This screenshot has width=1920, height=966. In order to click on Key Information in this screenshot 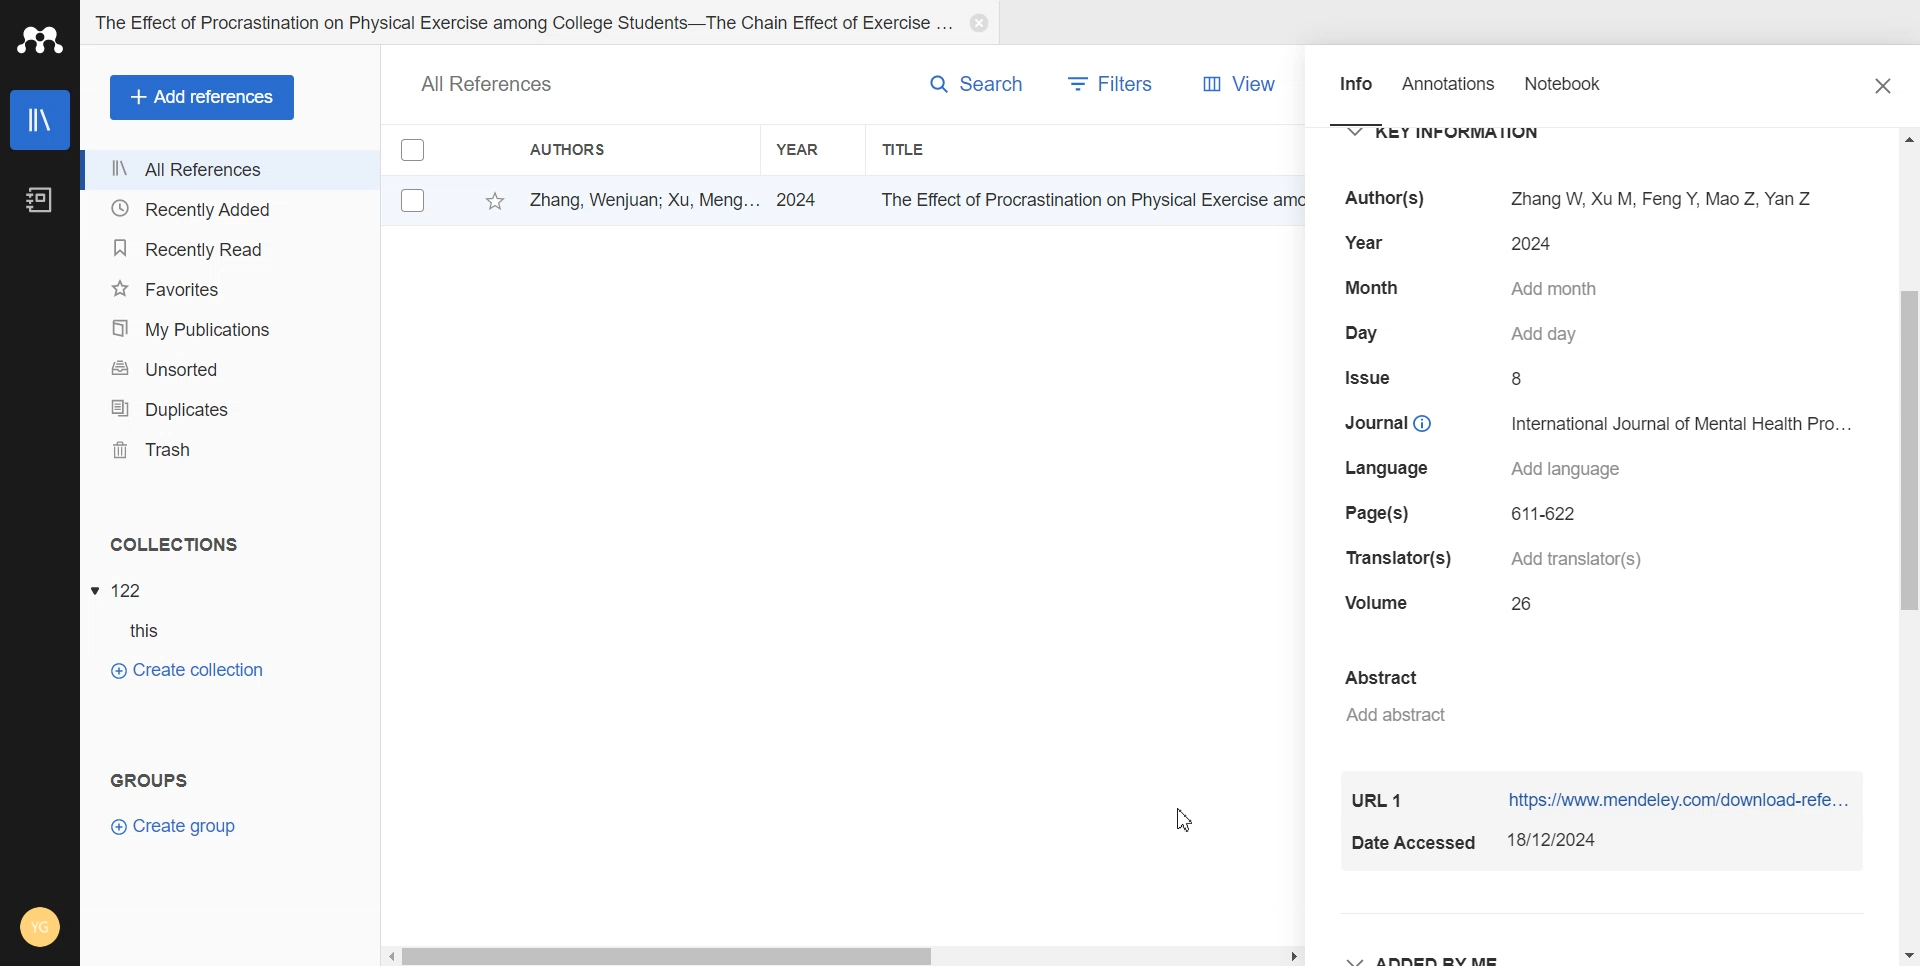, I will do `click(1457, 134)`.